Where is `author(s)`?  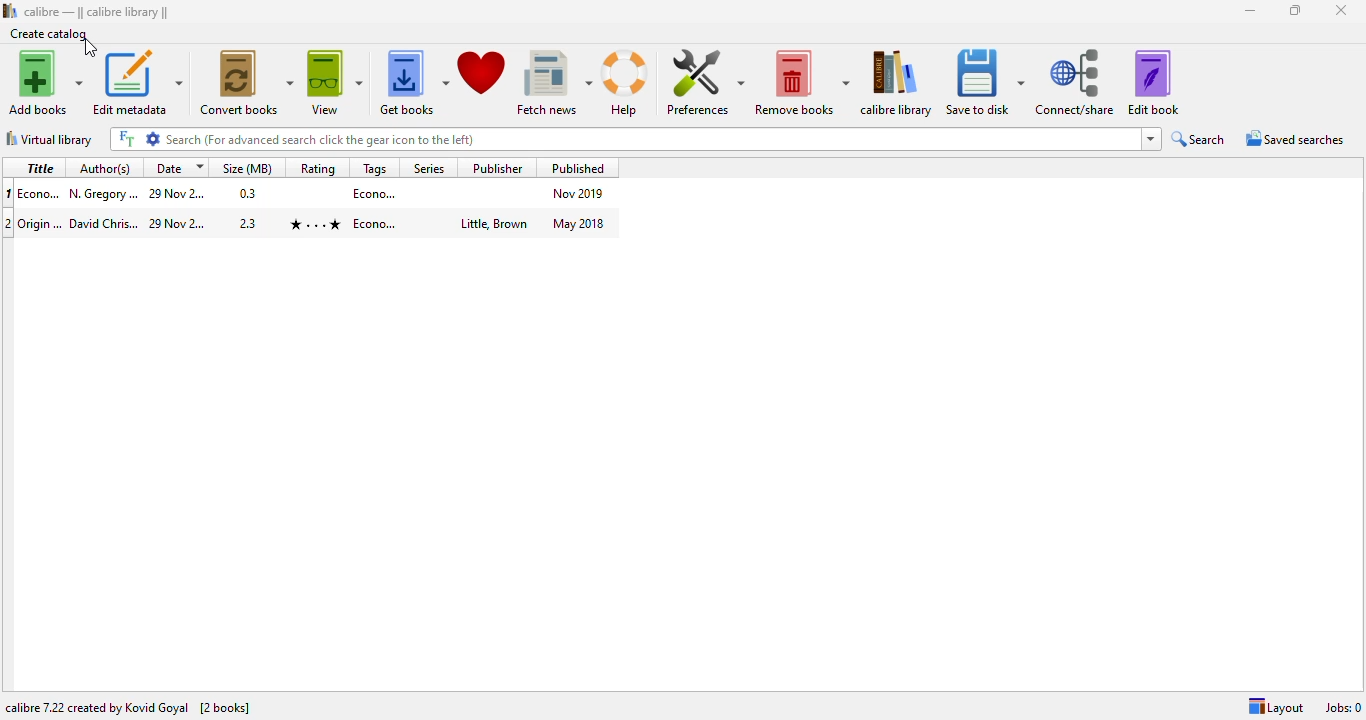 author(s) is located at coordinates (104, 169).